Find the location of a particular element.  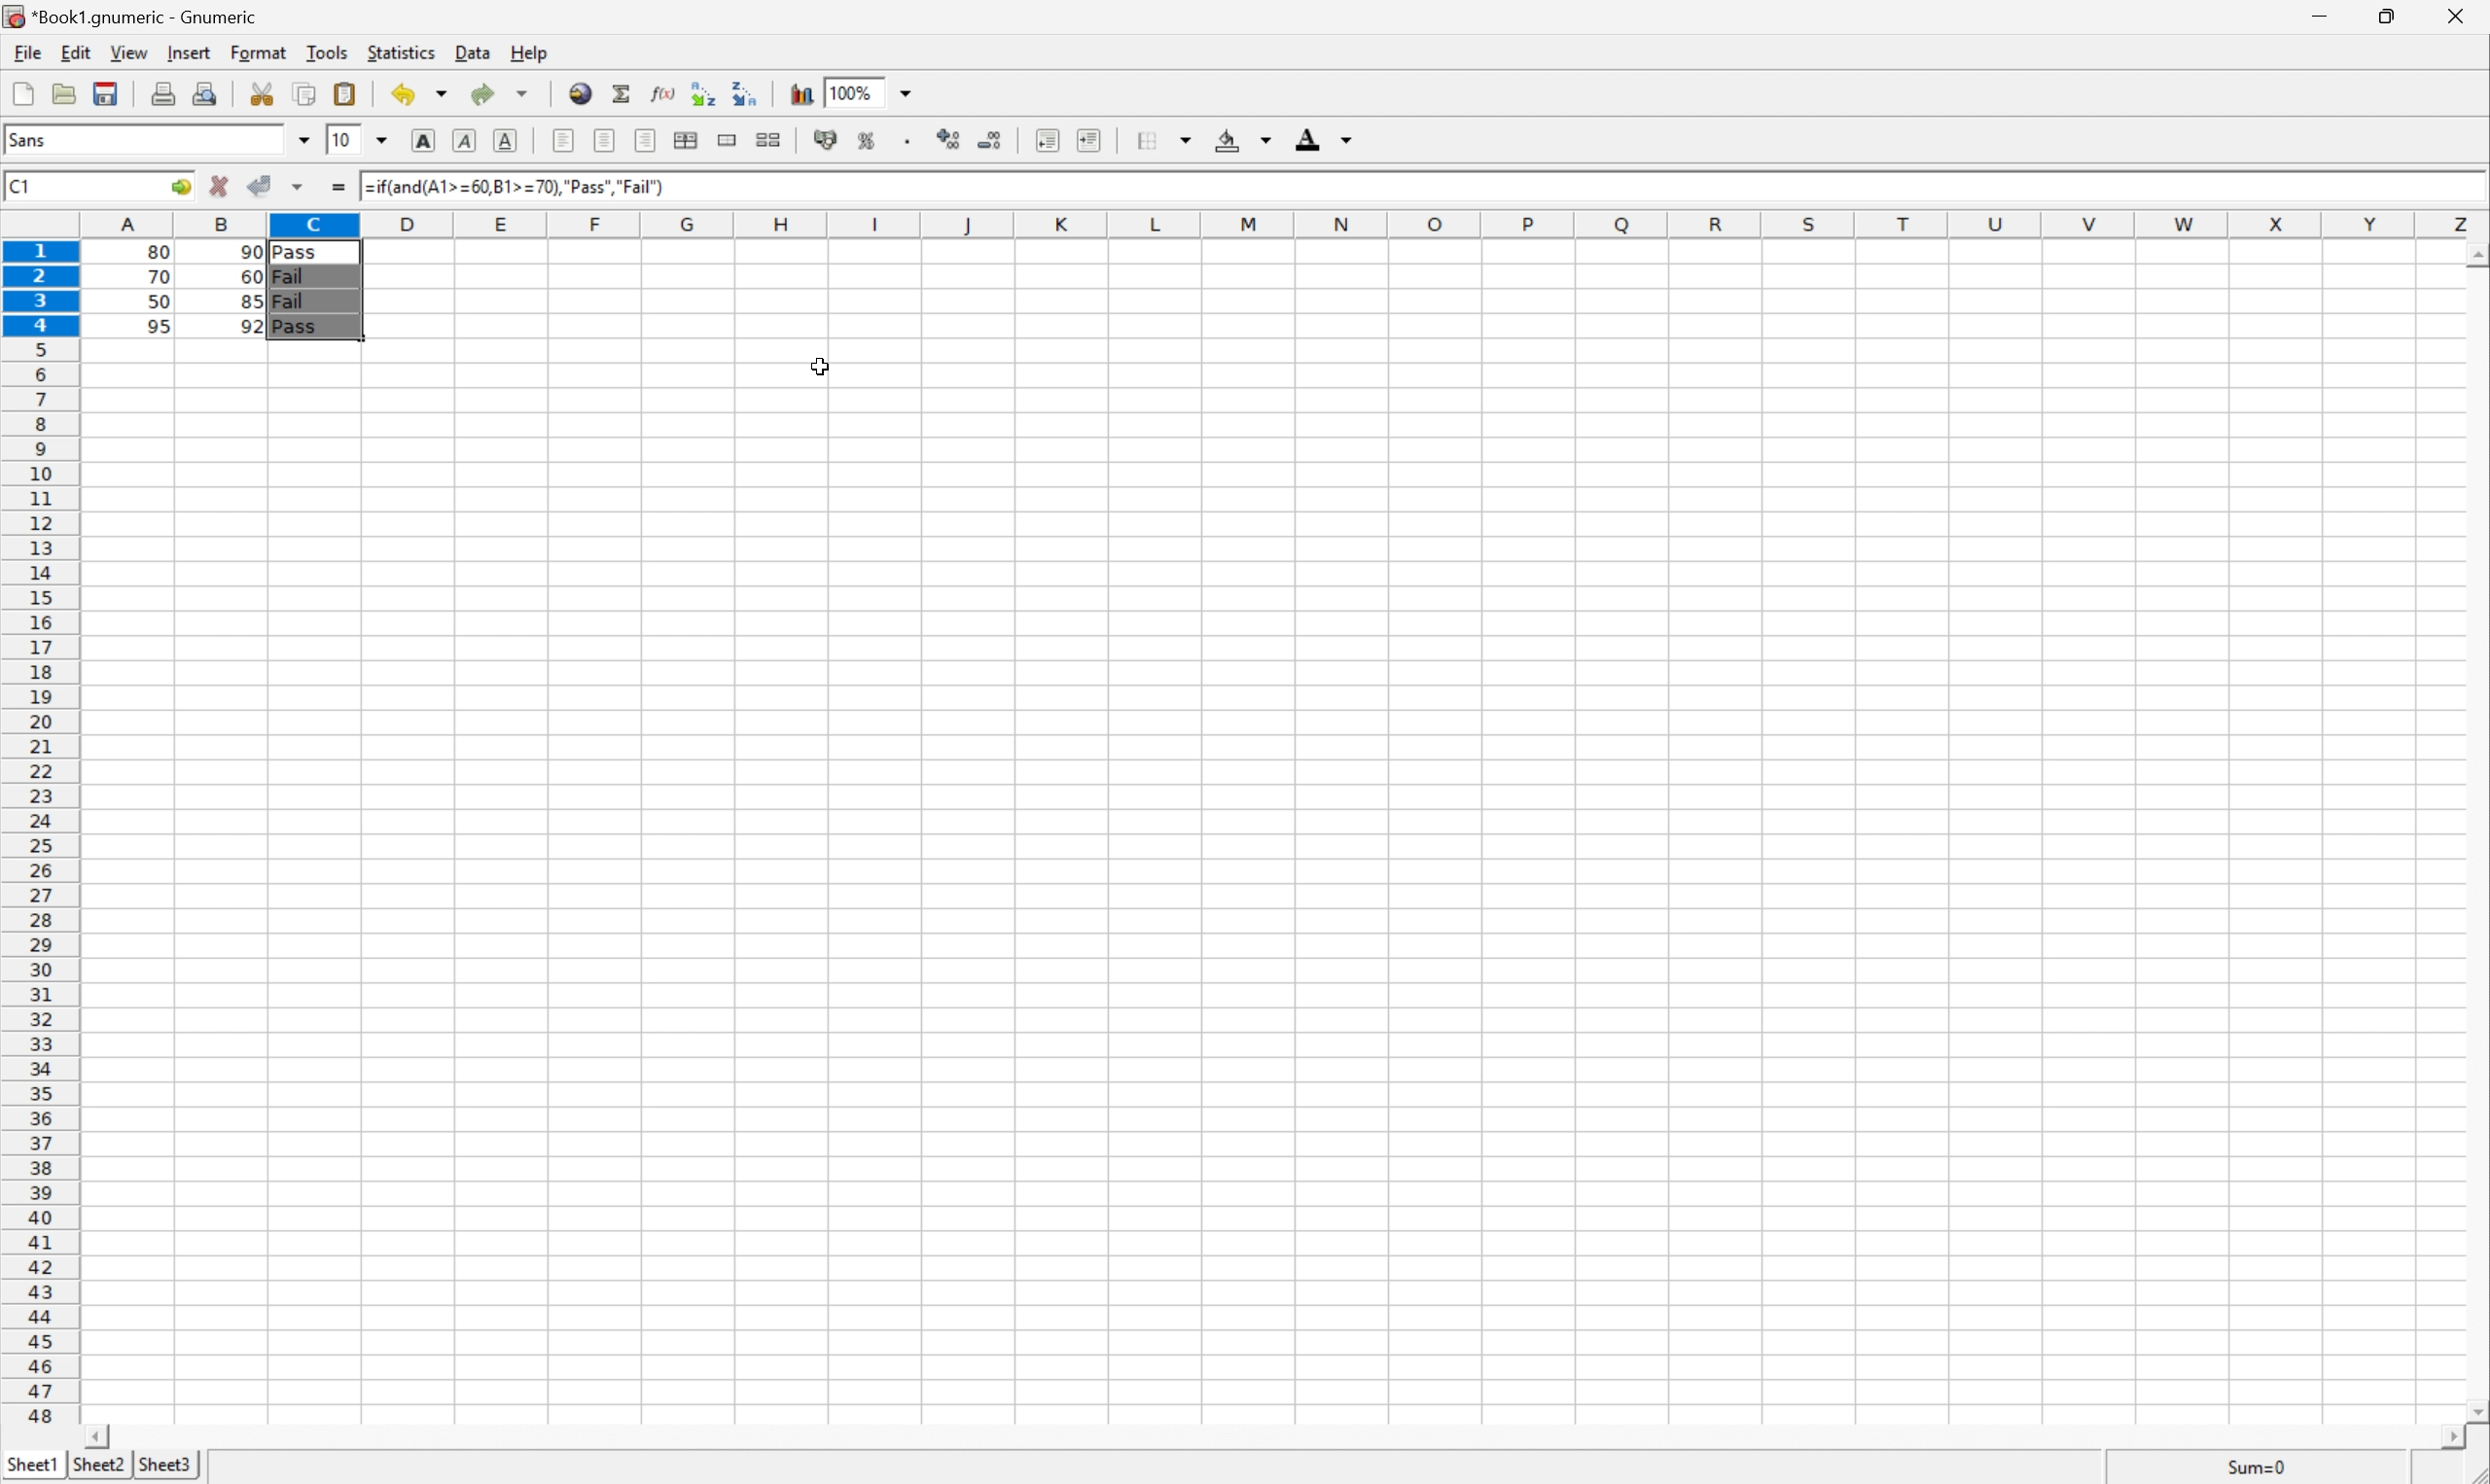

Tools is located at coordinates (325, 51).